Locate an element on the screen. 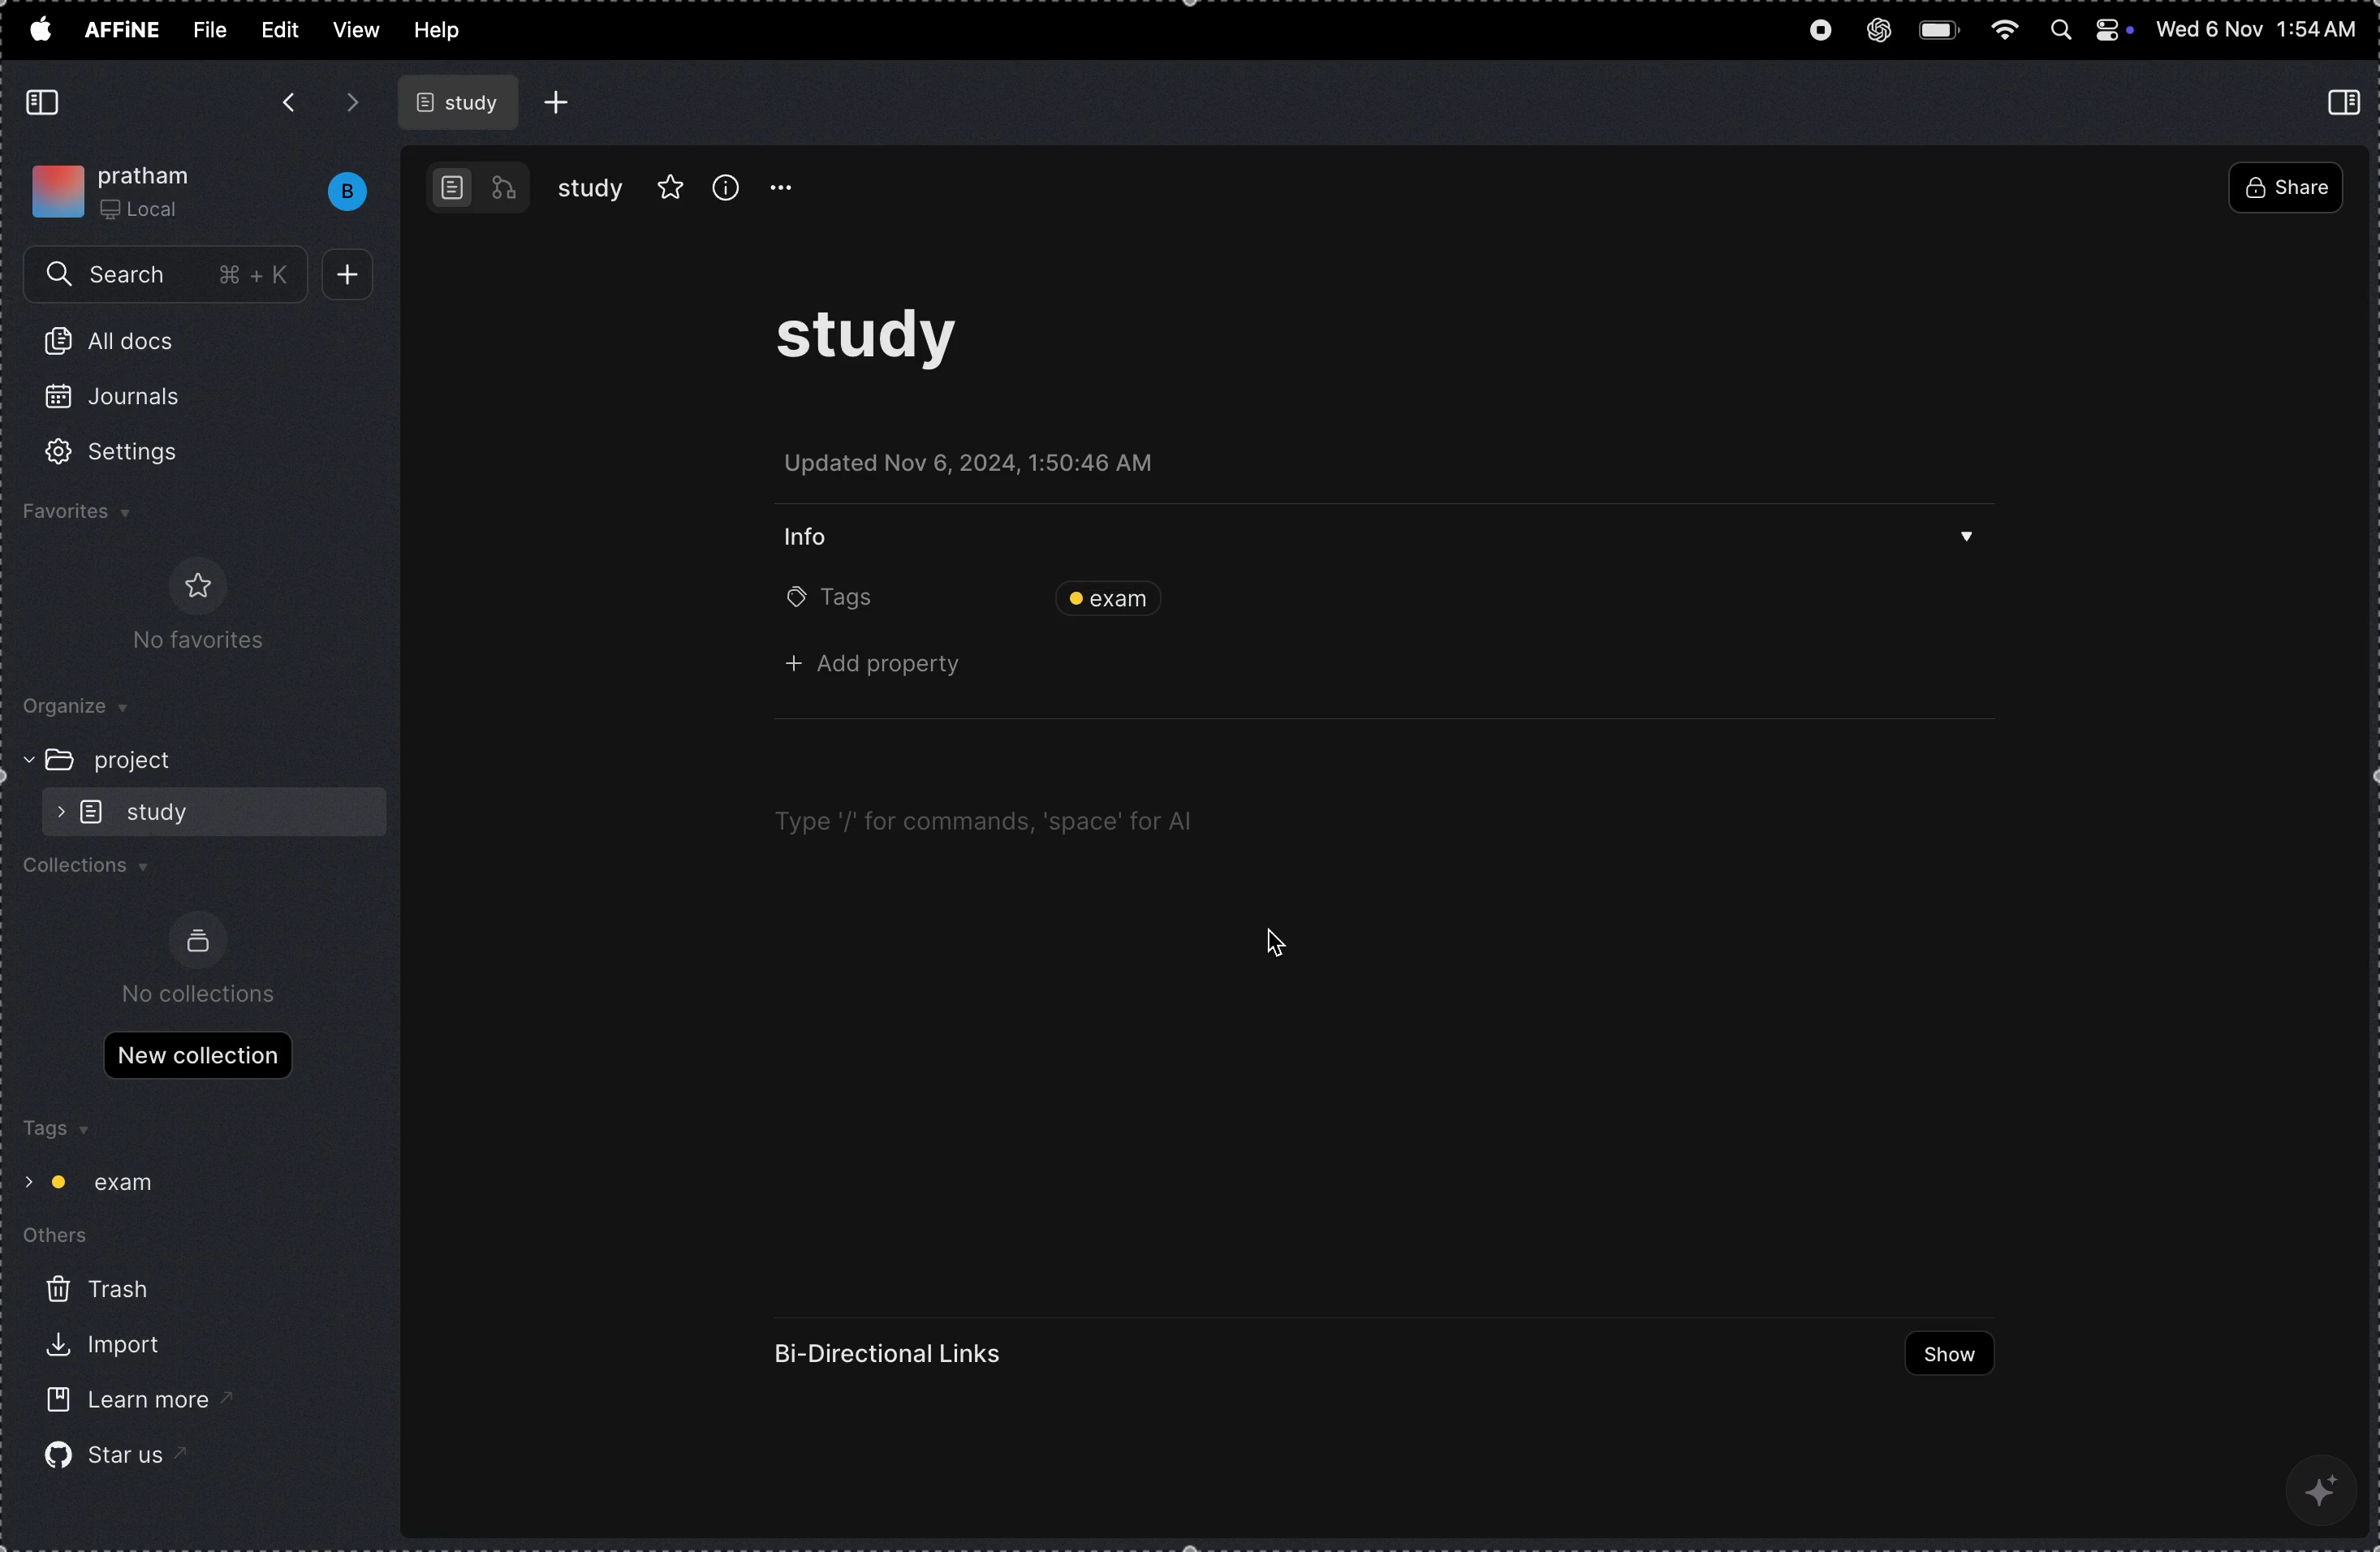 This screenshot has width=2380, height=1552. collapse side bar is located at coordinates (2348, 101).